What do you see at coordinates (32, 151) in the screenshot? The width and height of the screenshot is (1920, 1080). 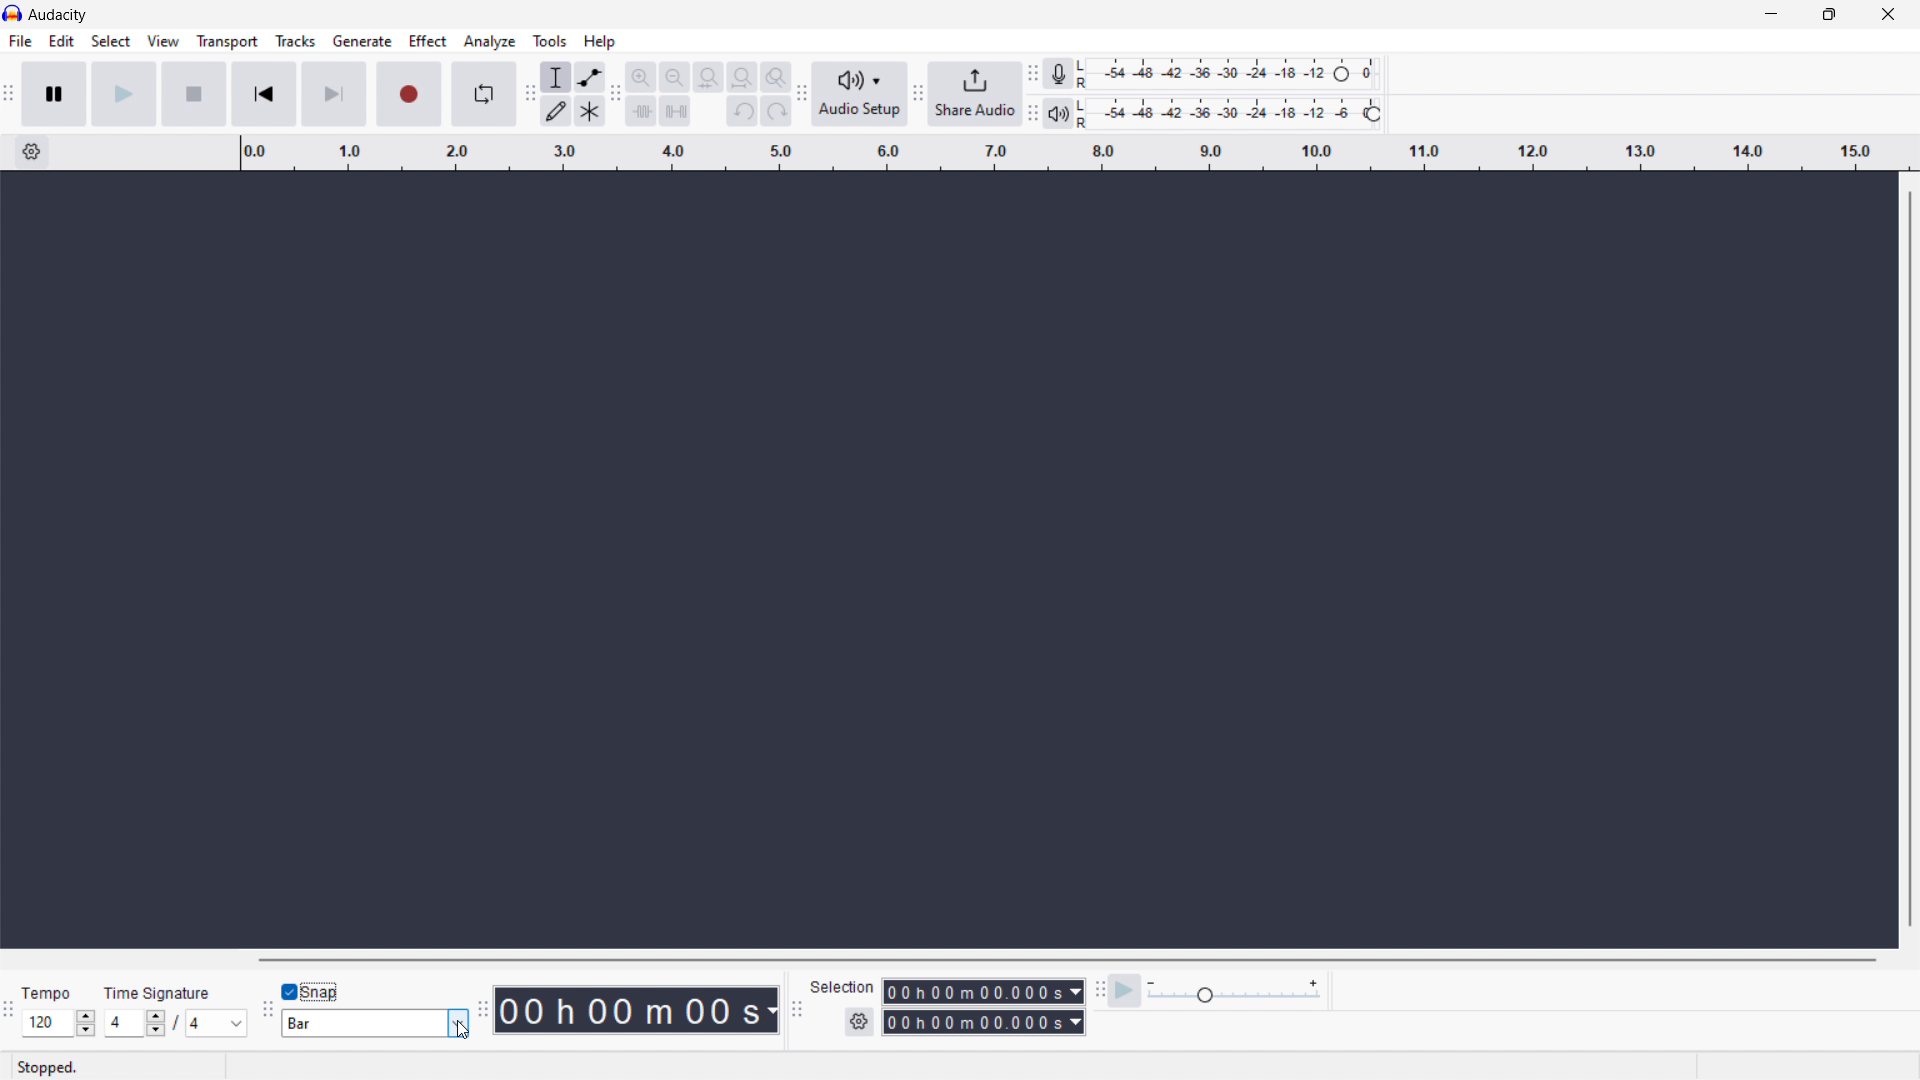 I see `settings` at bounding box center [32, 151].